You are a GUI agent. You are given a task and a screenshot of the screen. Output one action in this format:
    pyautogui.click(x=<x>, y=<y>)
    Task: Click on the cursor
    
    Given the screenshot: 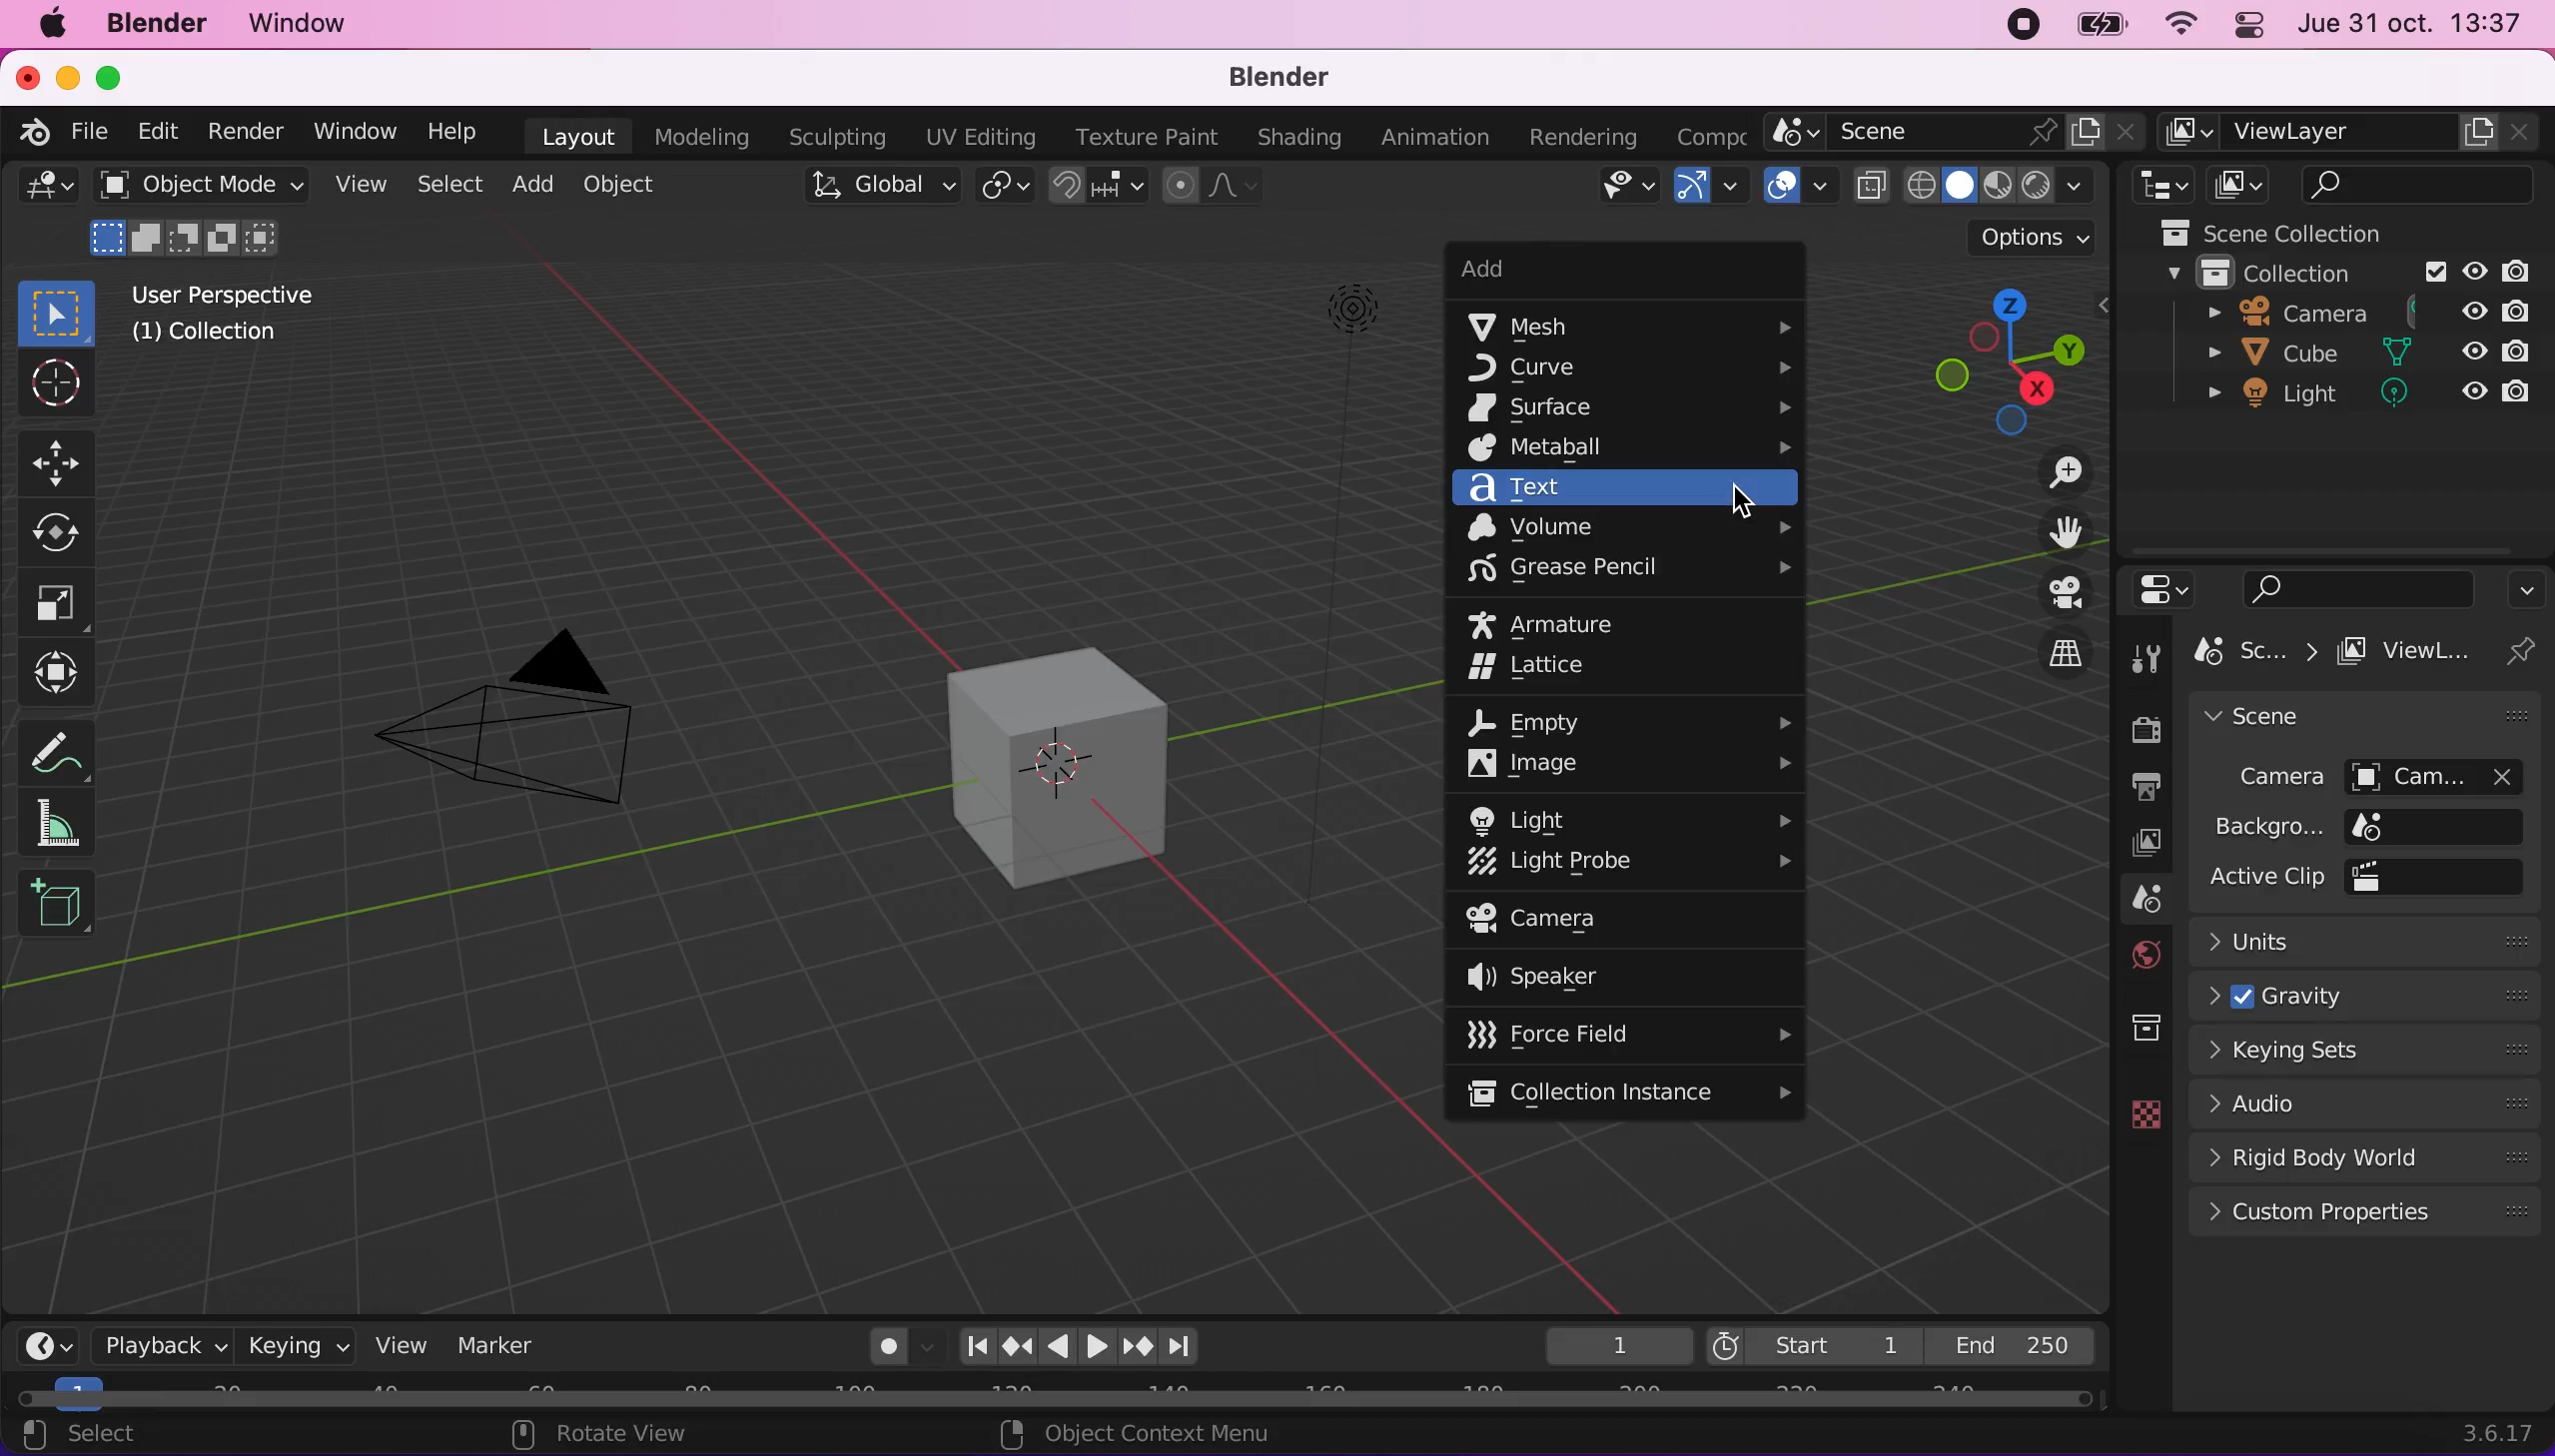 What is the action you would take?
    pyautogui.click(x=54, y=384)
    